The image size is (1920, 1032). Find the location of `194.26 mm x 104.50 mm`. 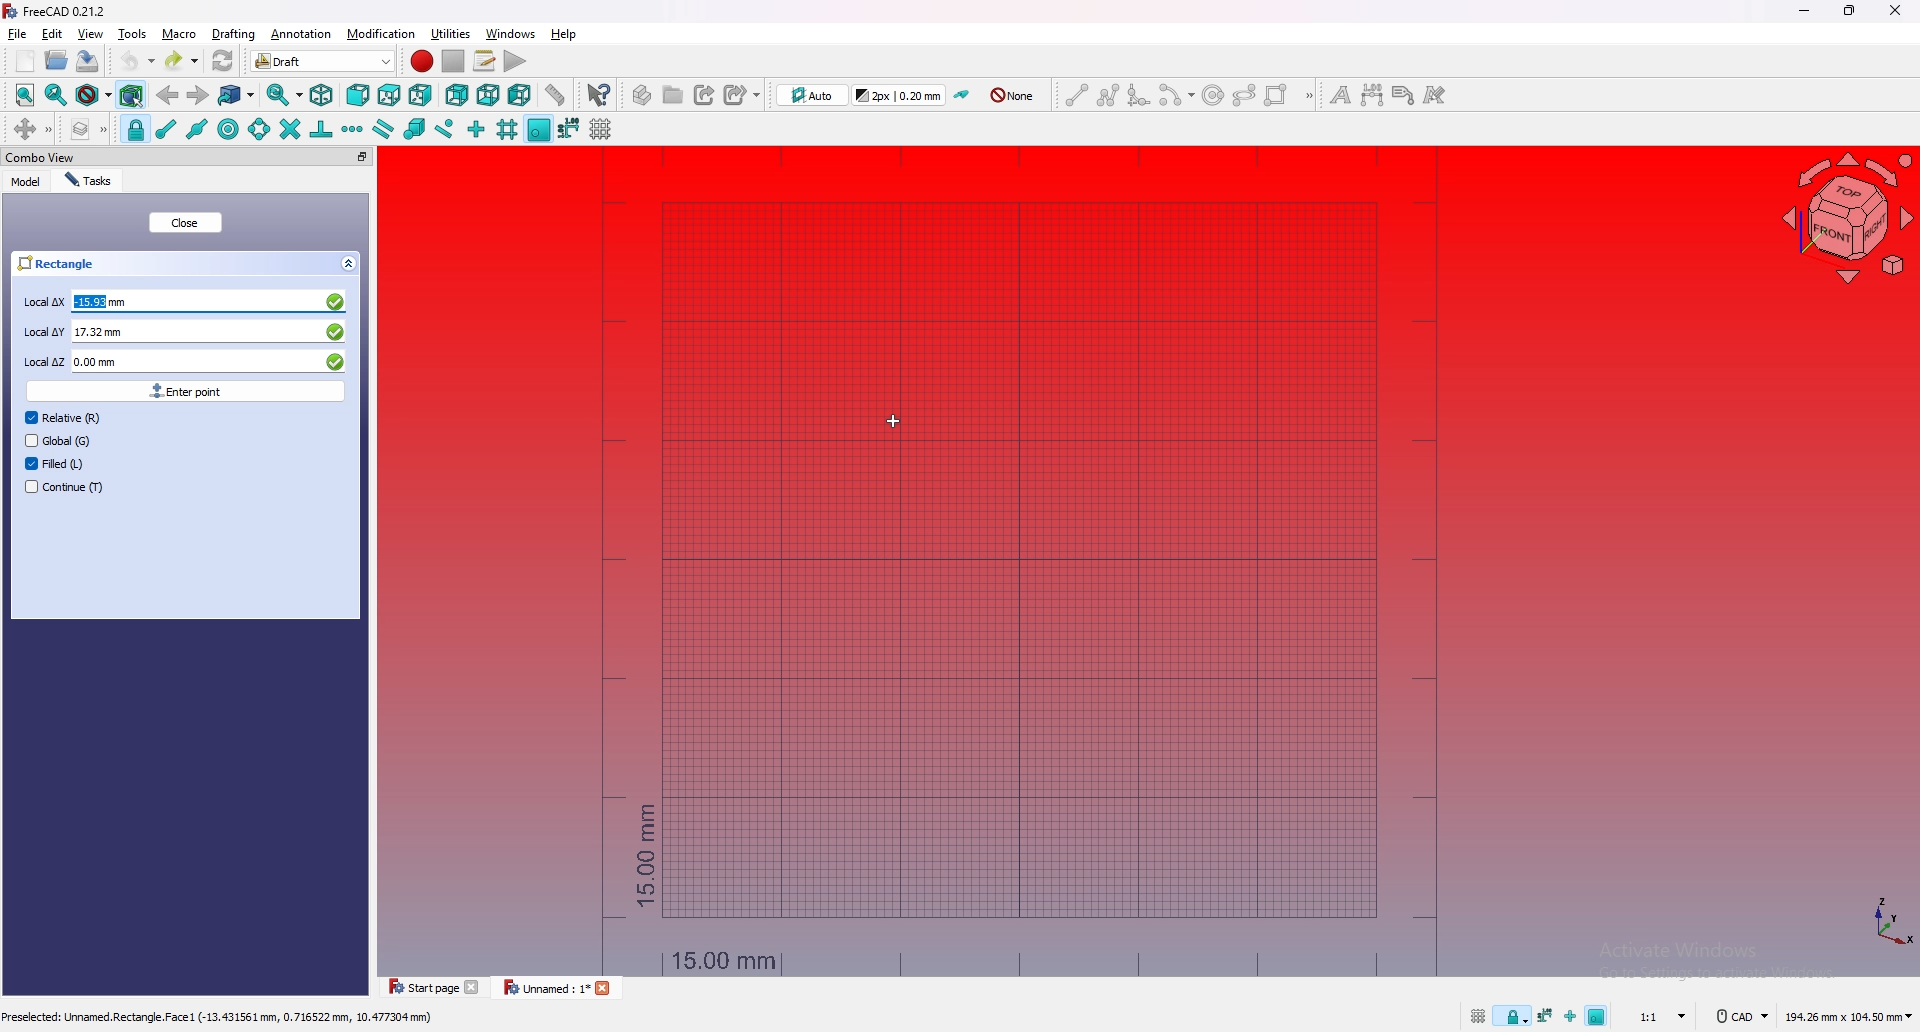

194.26 mm x 104.50 mm is located at coordinates (1848, 1017).